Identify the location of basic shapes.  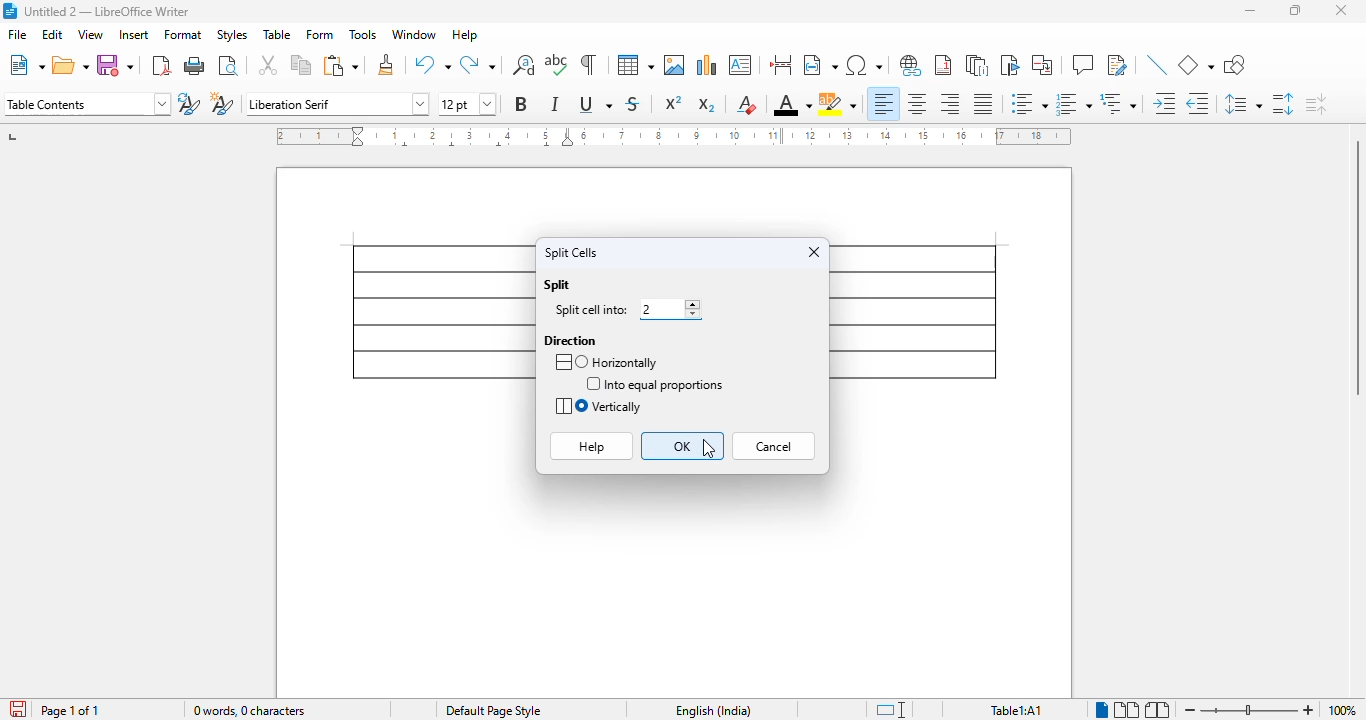
(1196, 65).